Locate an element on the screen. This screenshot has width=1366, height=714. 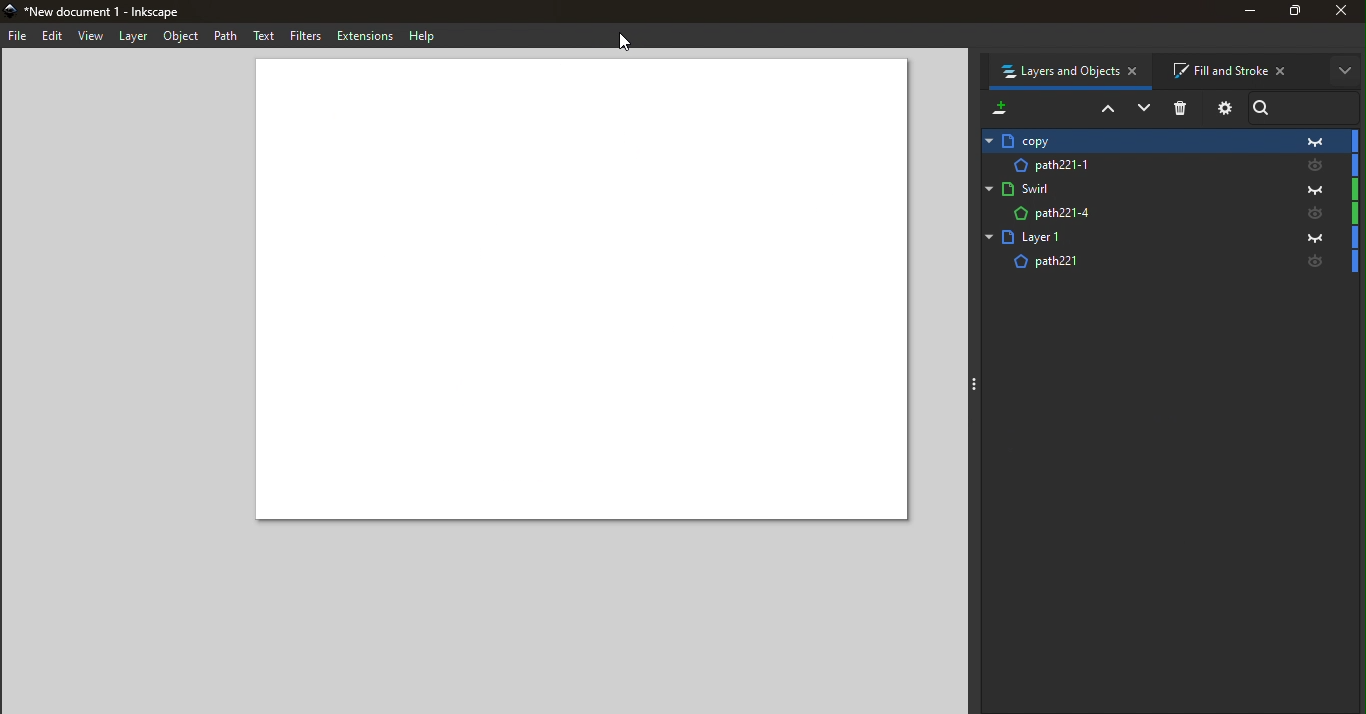
Add a new layer is located at coordinates (1000, 105).